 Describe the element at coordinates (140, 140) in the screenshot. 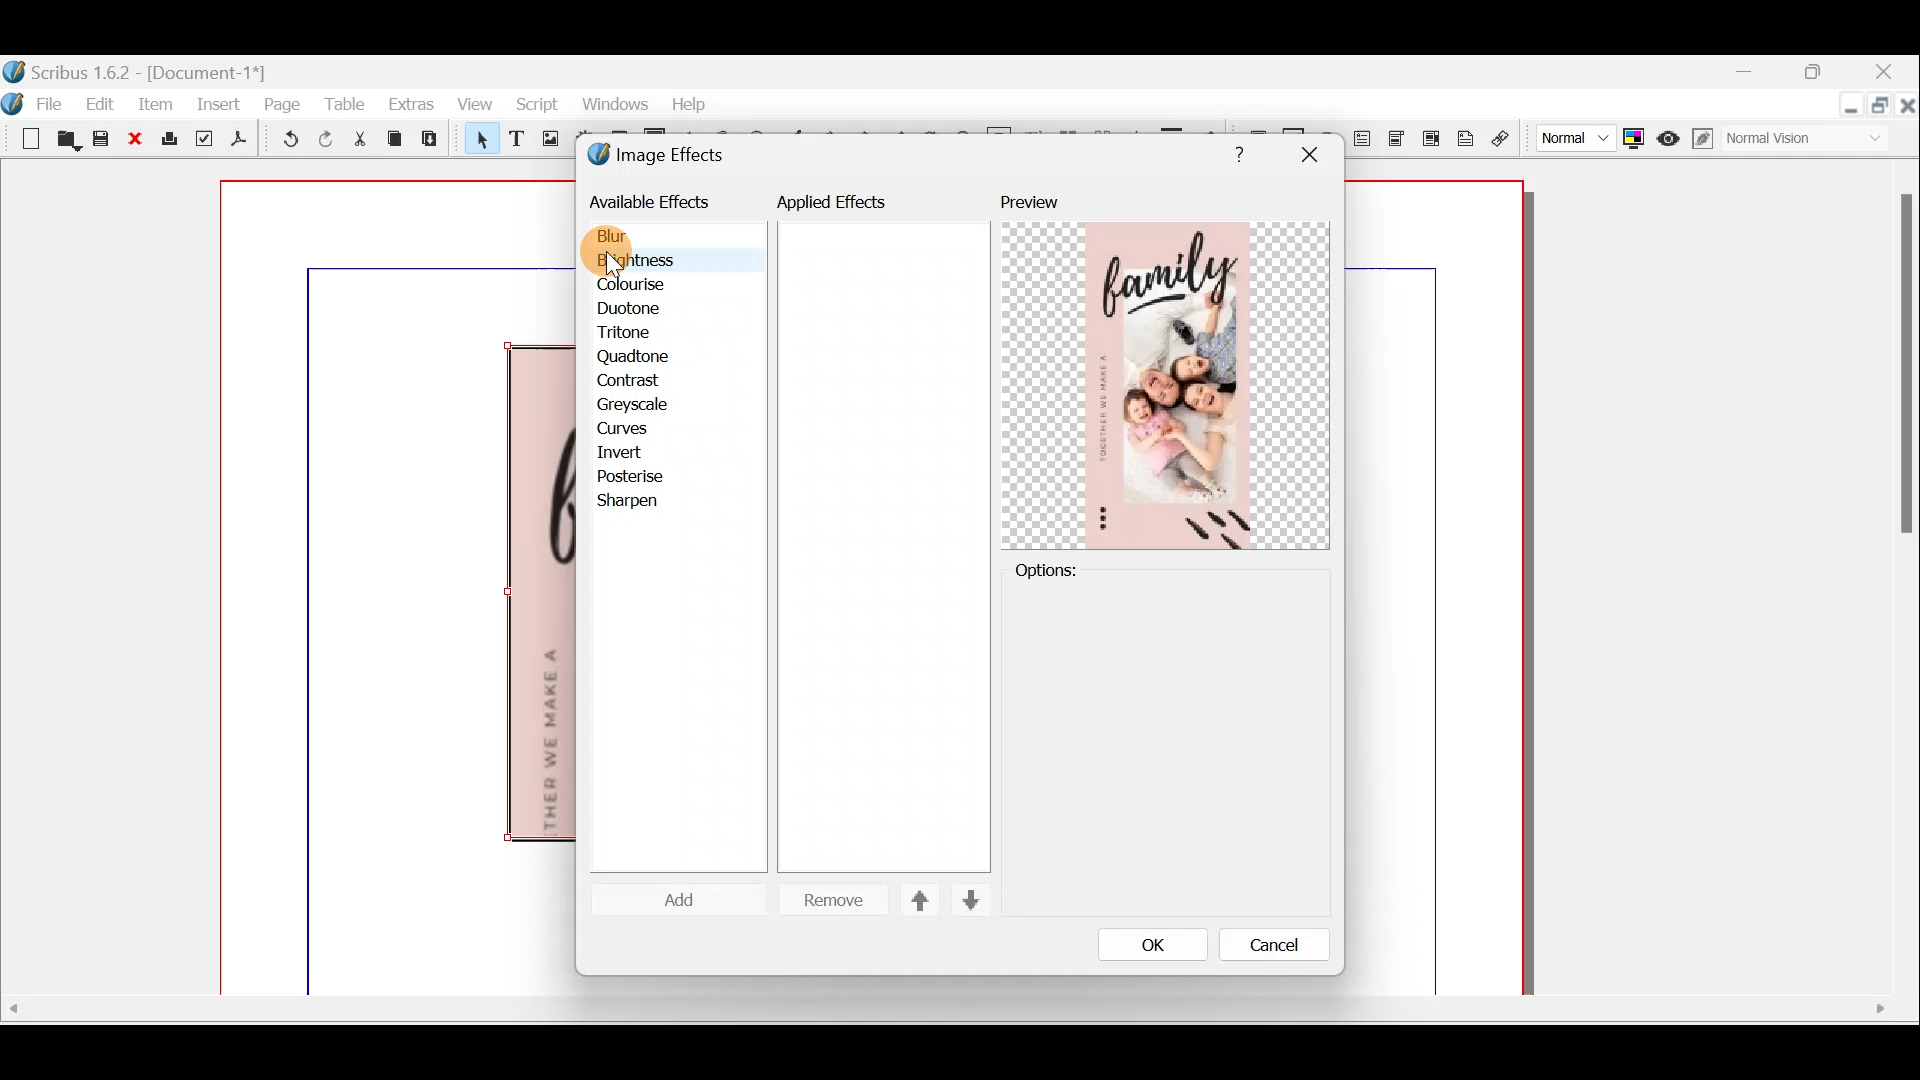

I see `Close` at that location.